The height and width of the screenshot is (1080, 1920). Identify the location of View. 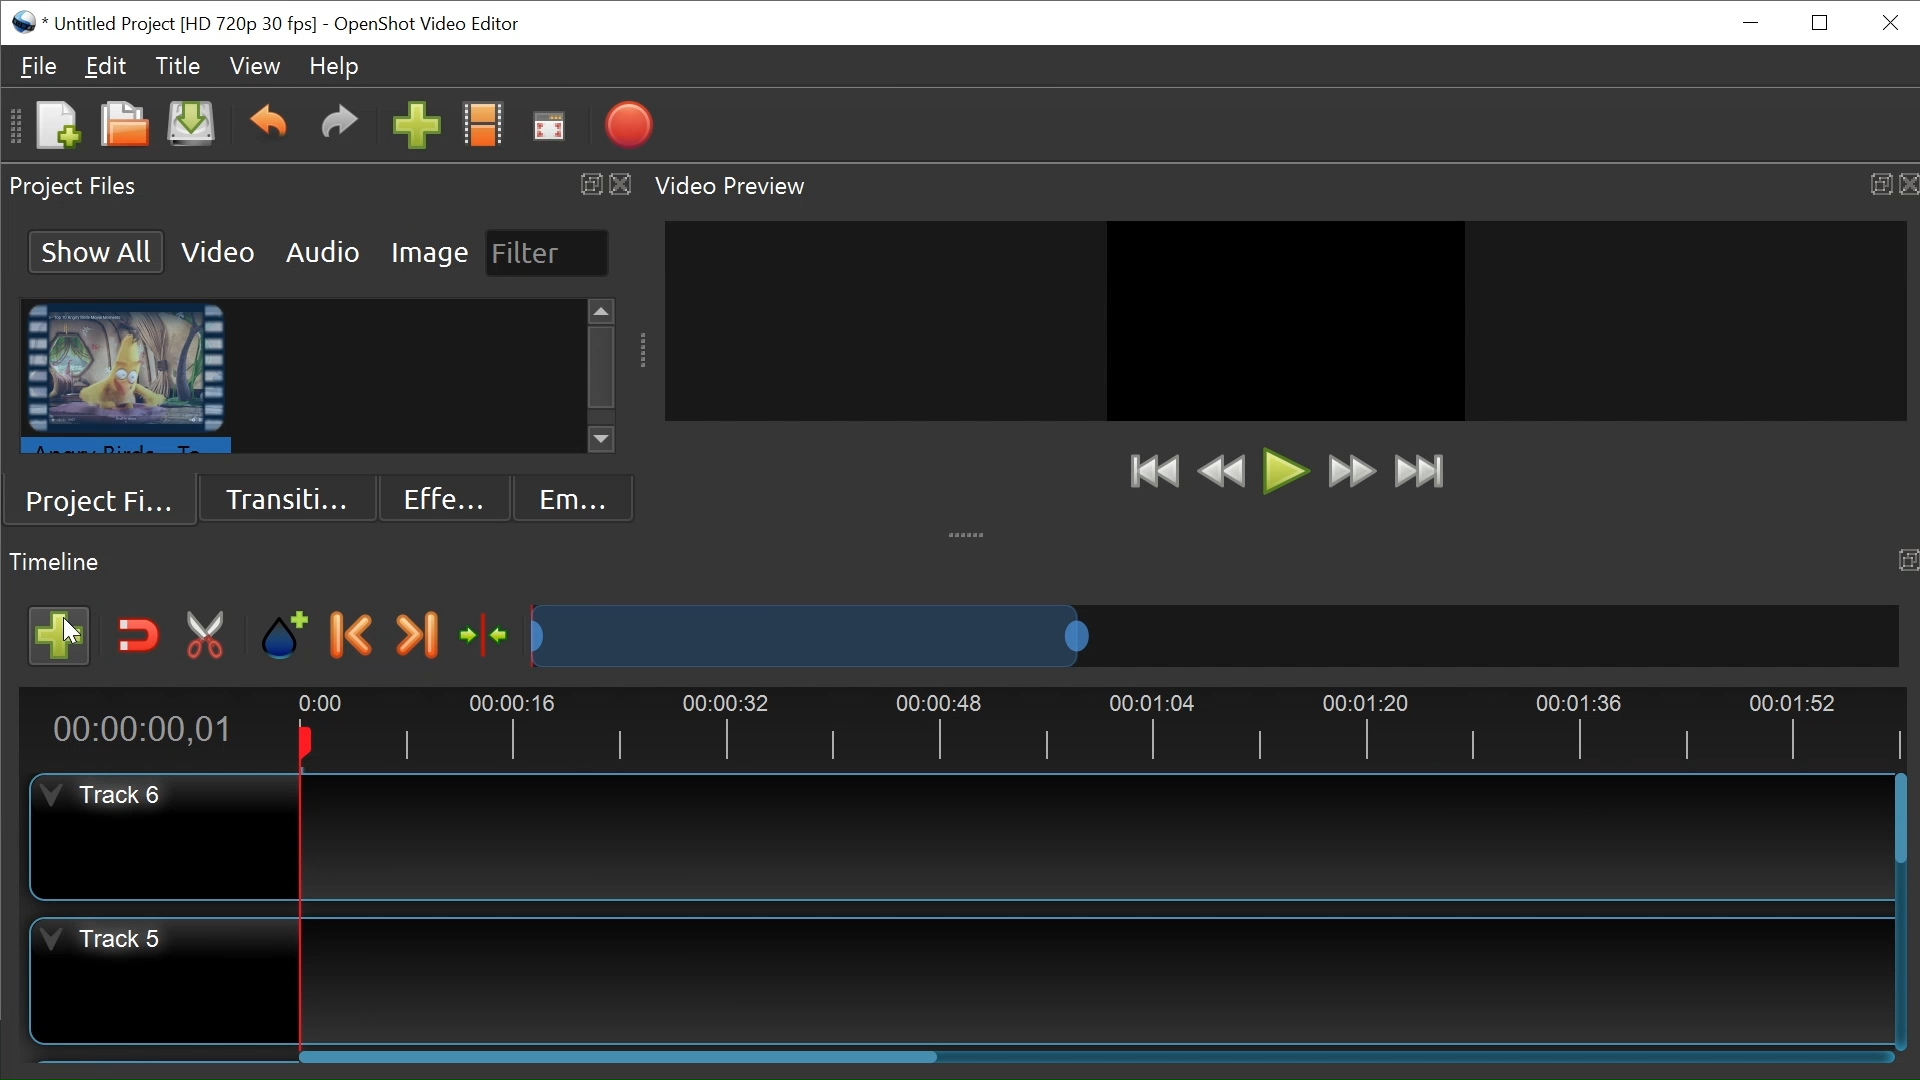
(253, 64).